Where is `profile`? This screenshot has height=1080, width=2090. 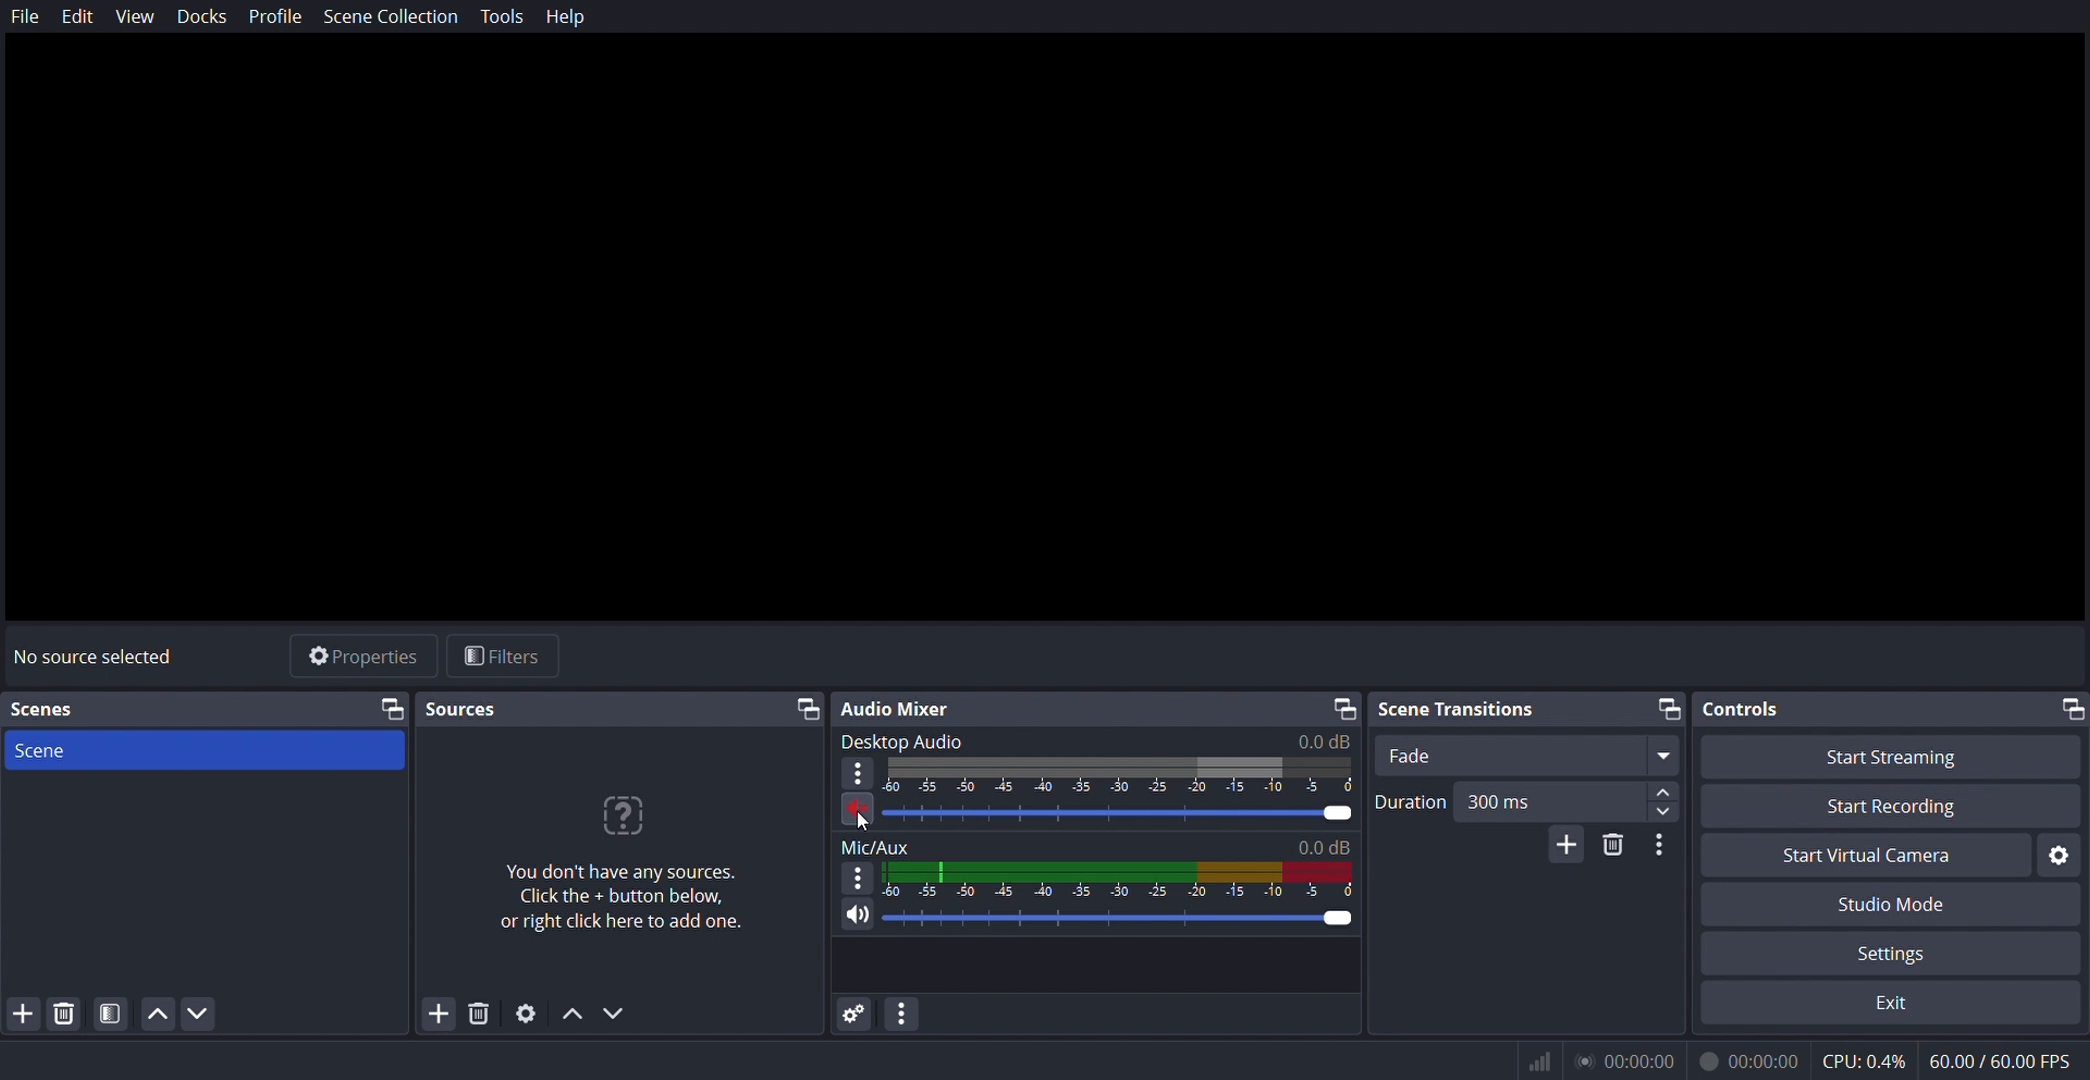
profile is located at coordinates (277, 15).